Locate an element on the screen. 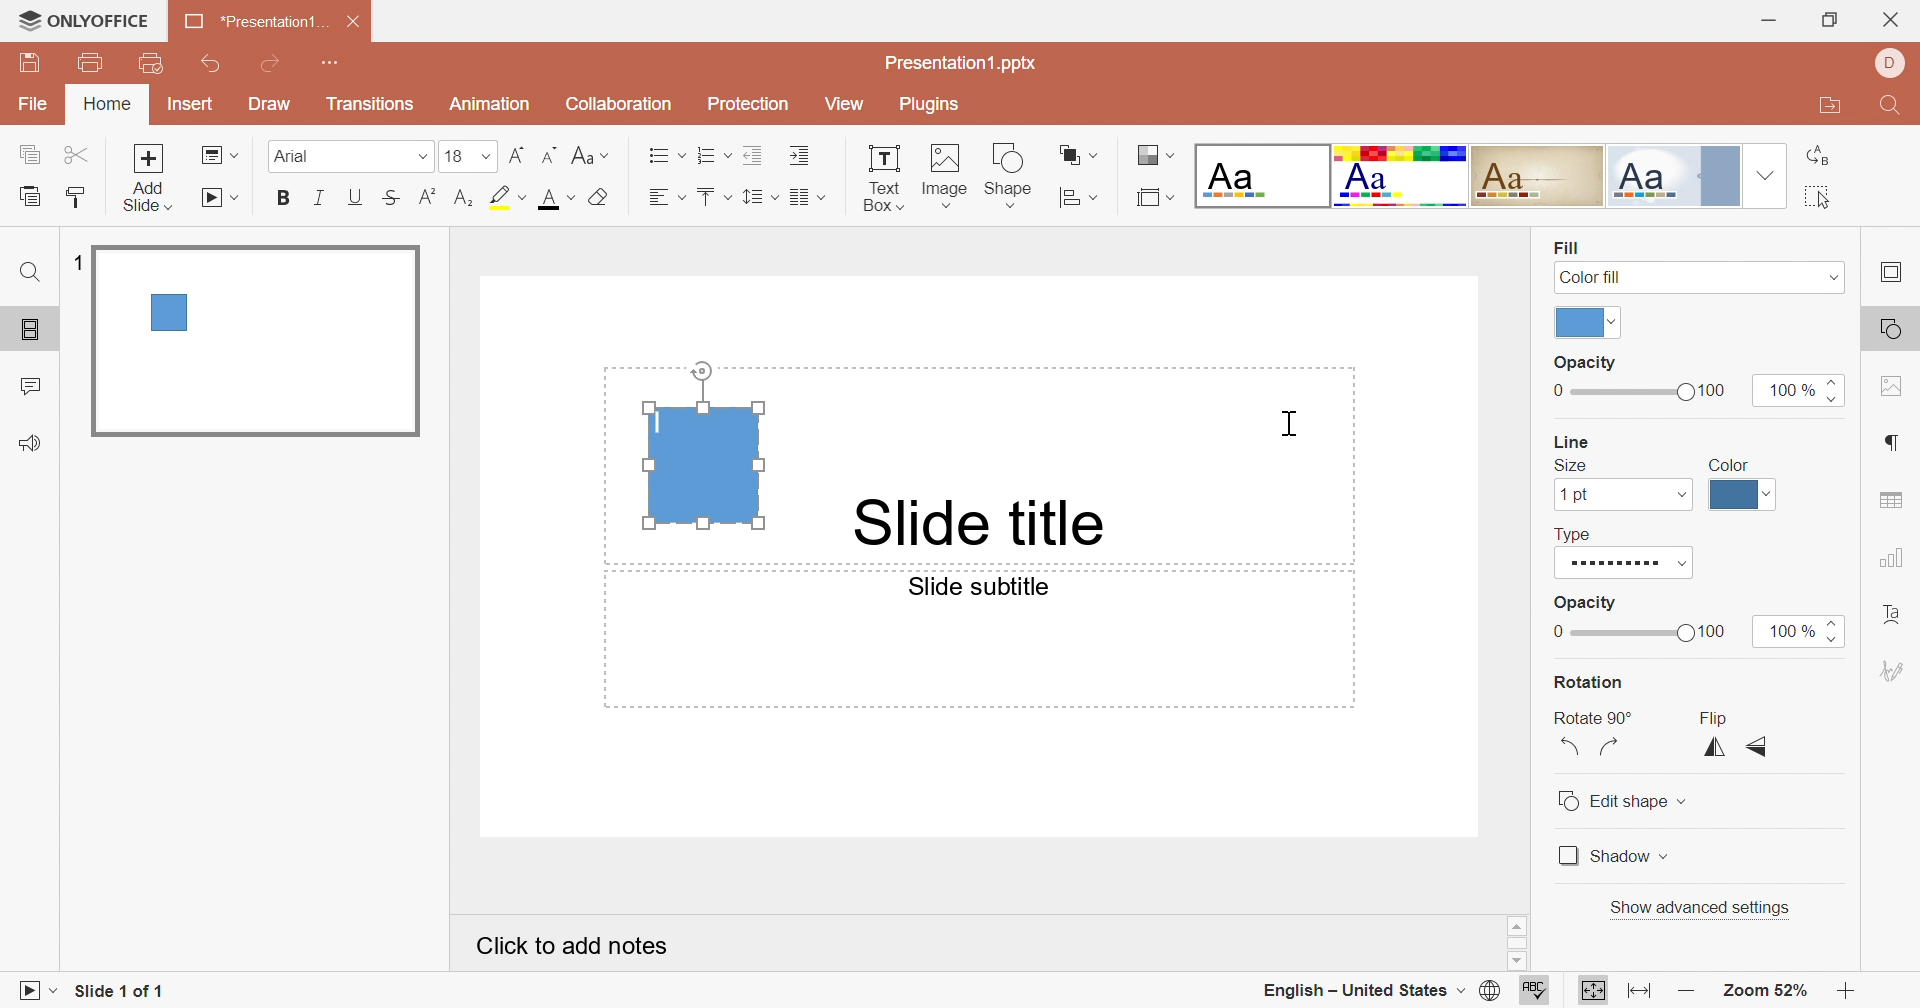 The width and height of the screenshot is (1920, 1008). Draw is located at coordinates (275, 107).